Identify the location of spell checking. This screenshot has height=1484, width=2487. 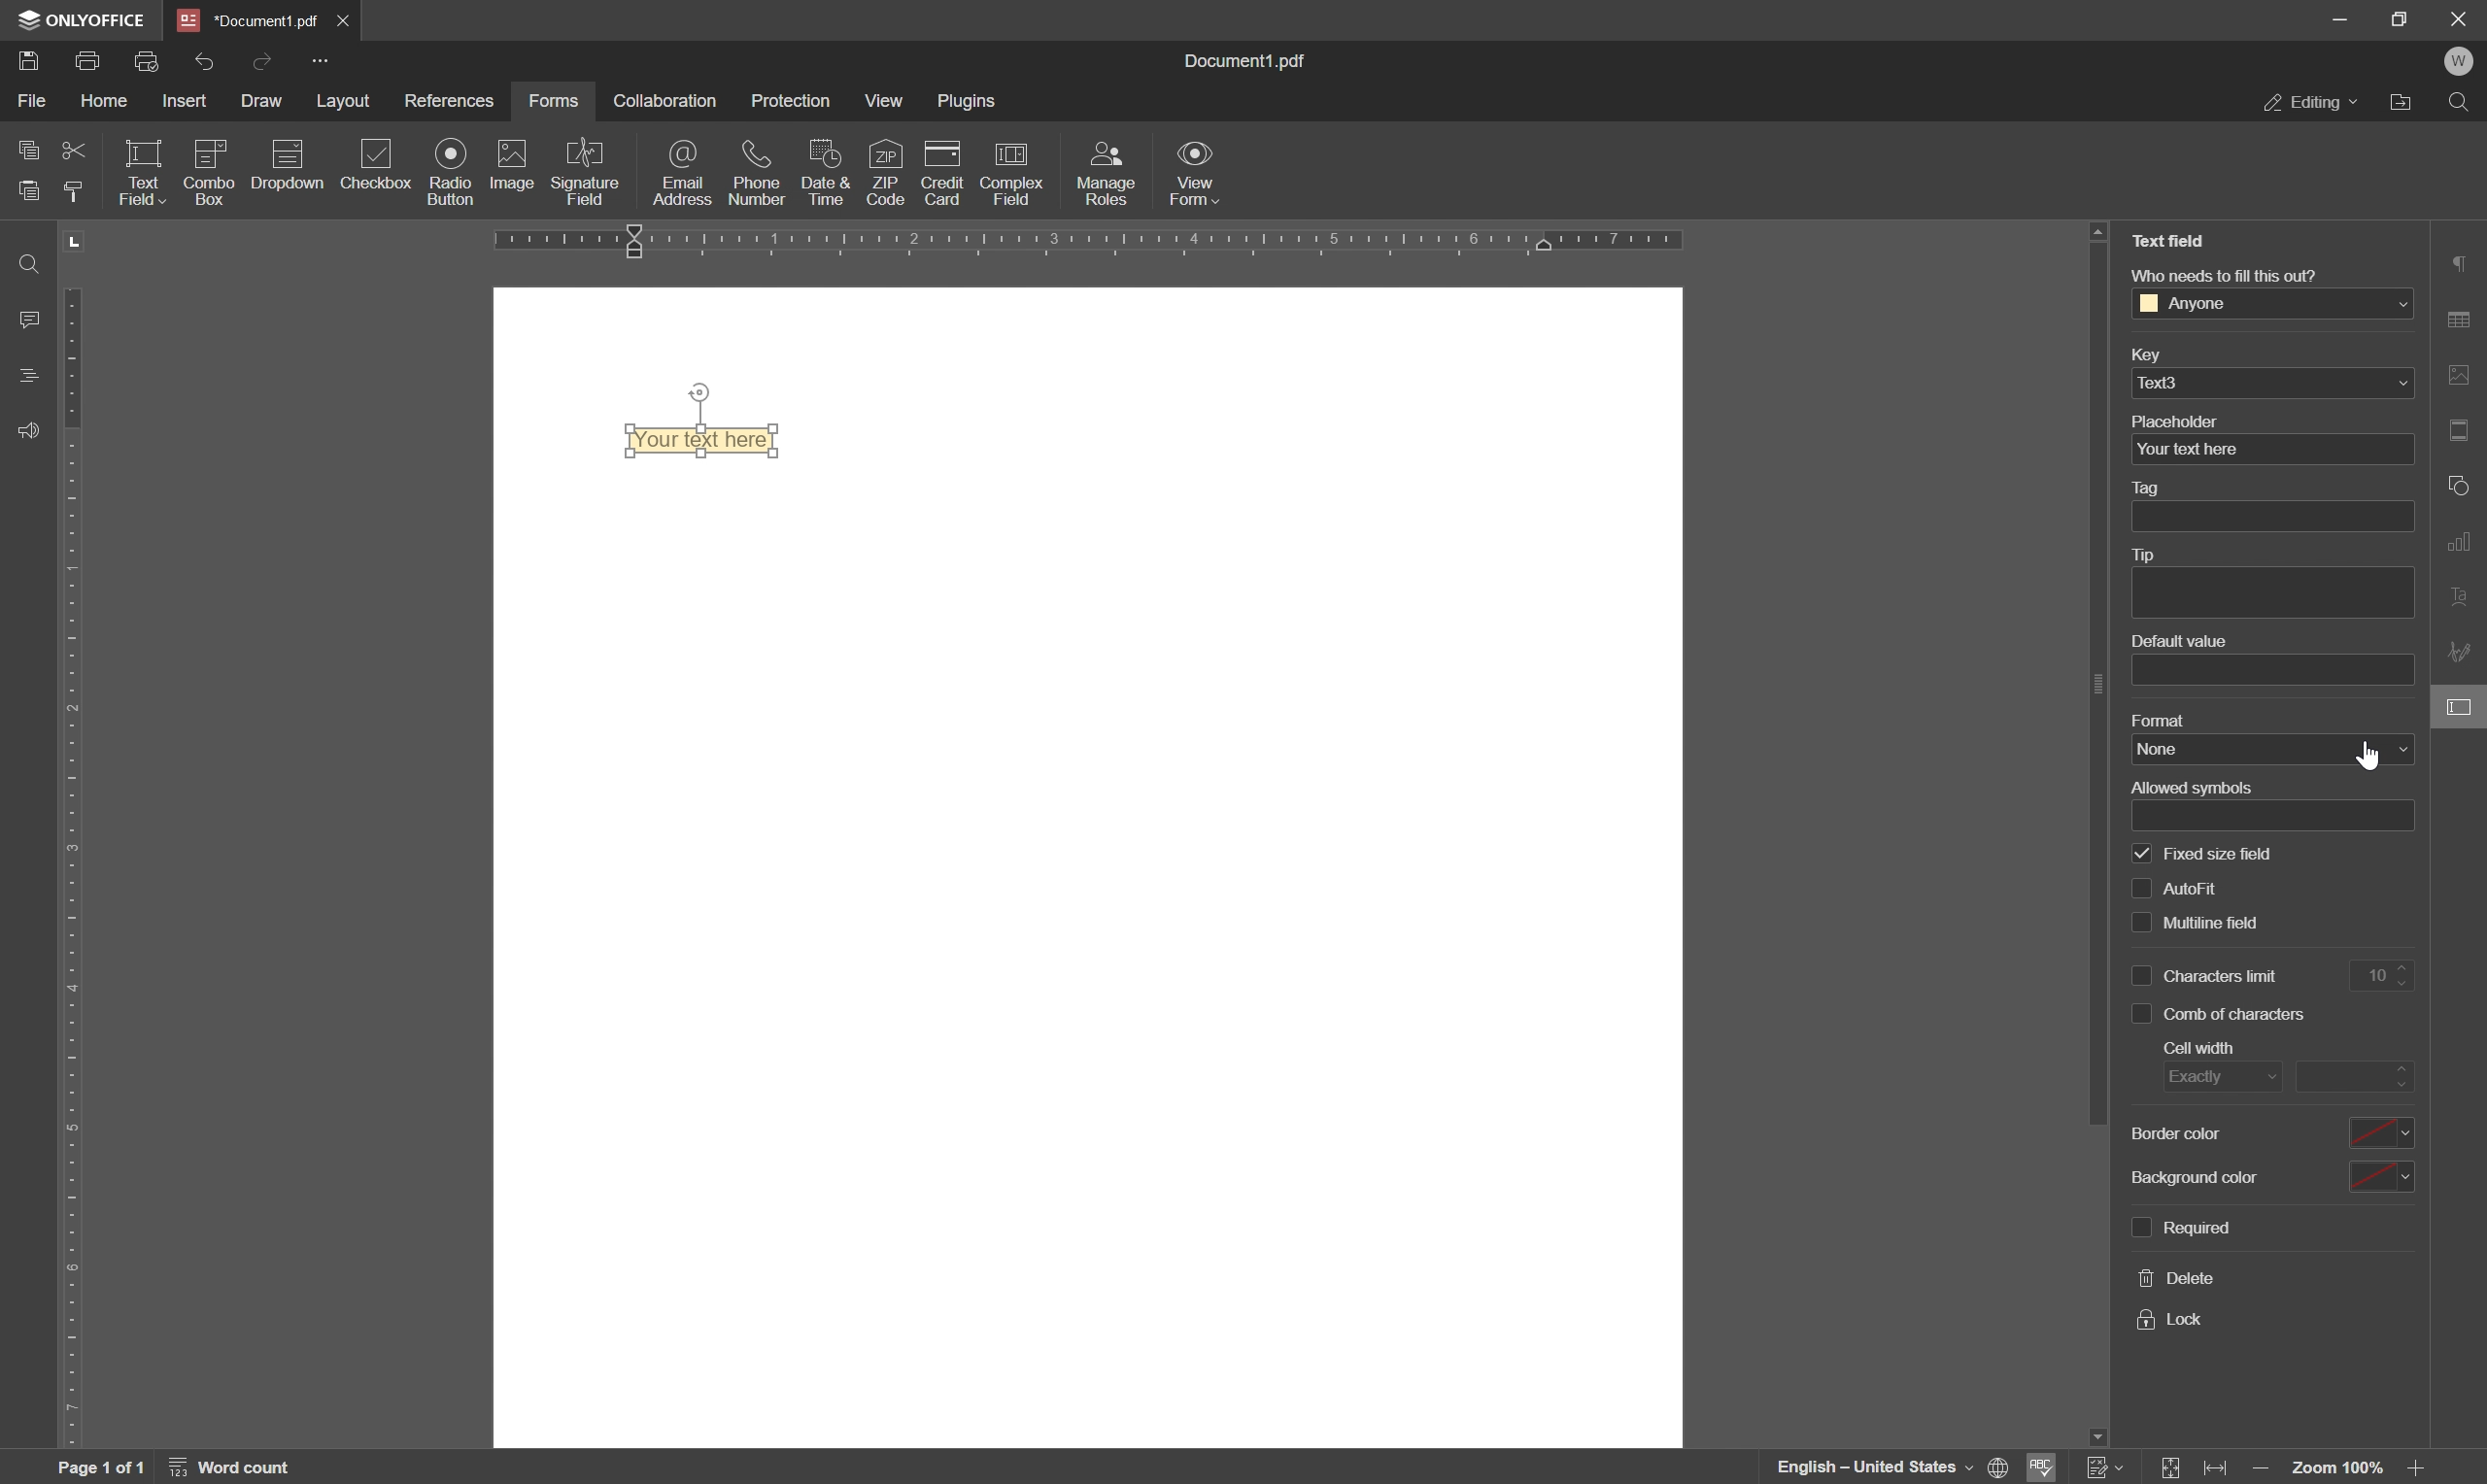
(2047, 1468).